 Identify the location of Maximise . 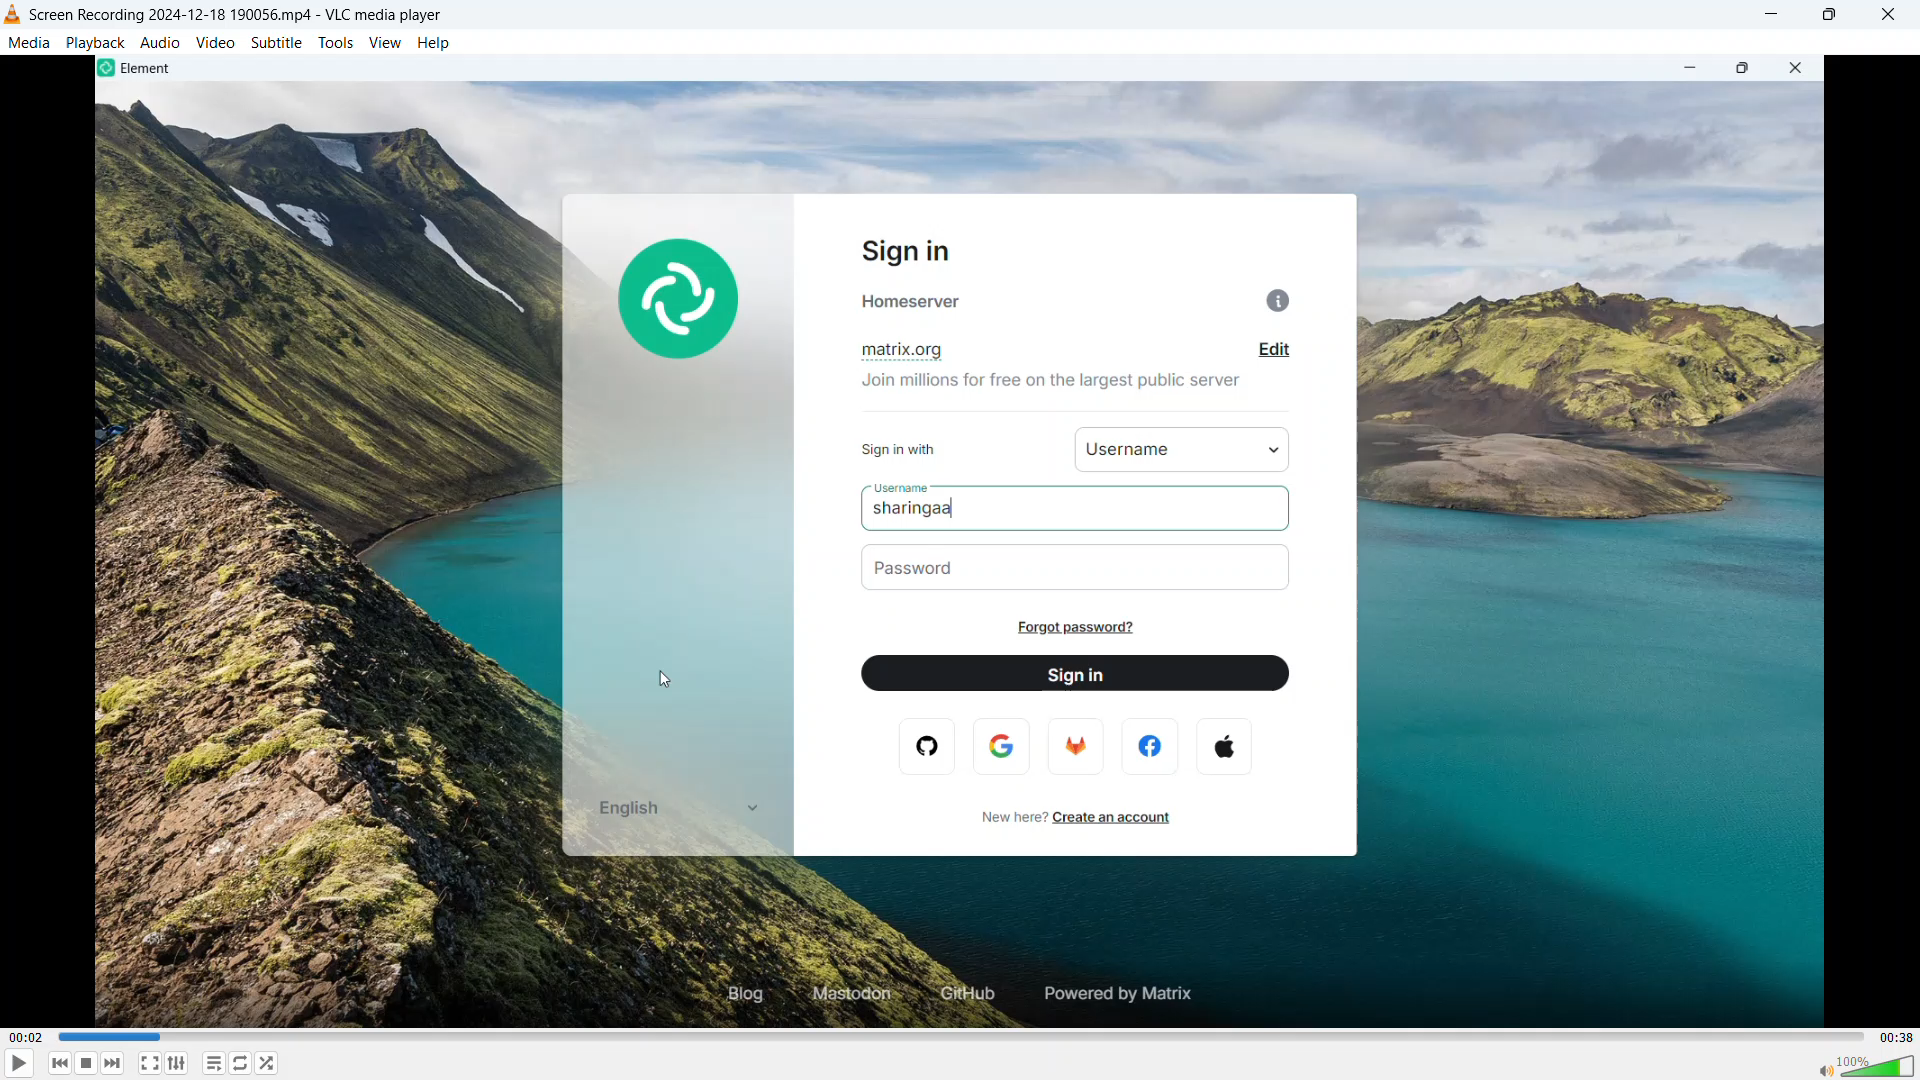
(1829, 15).